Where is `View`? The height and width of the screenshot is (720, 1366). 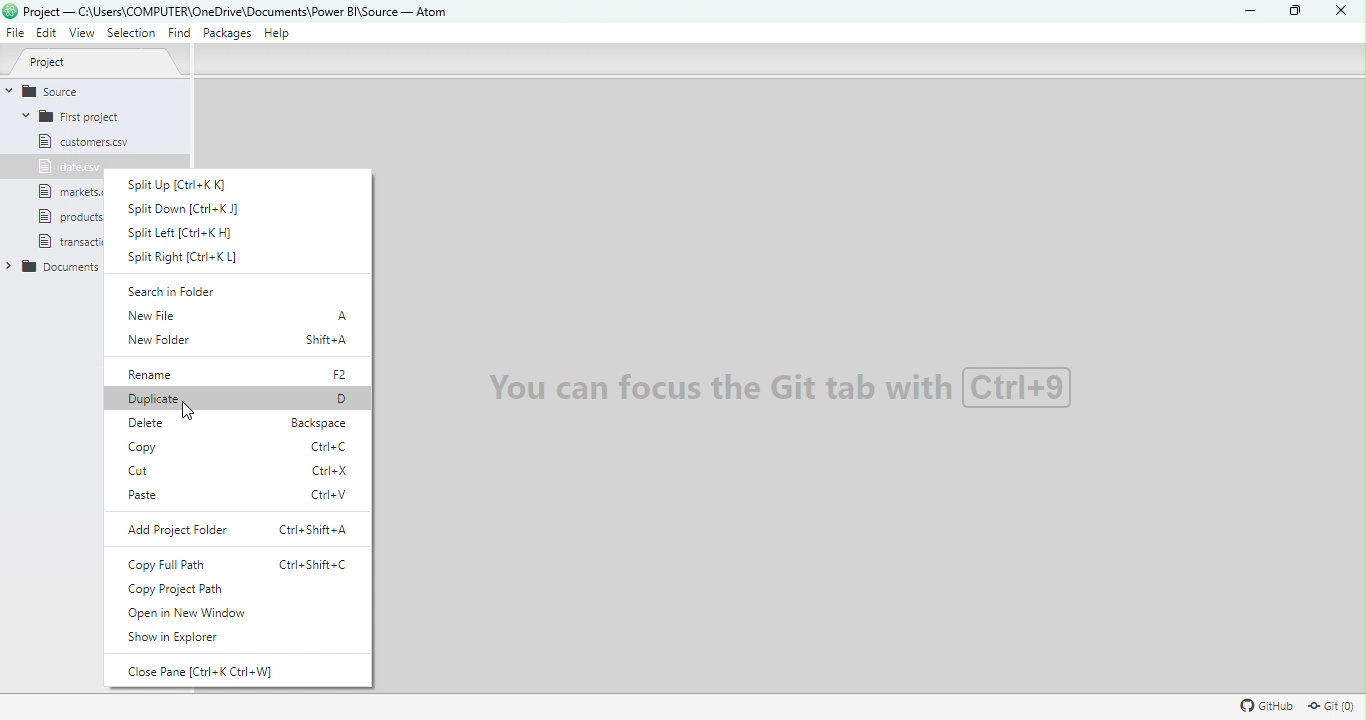
View is located at coordinates (84, 34).